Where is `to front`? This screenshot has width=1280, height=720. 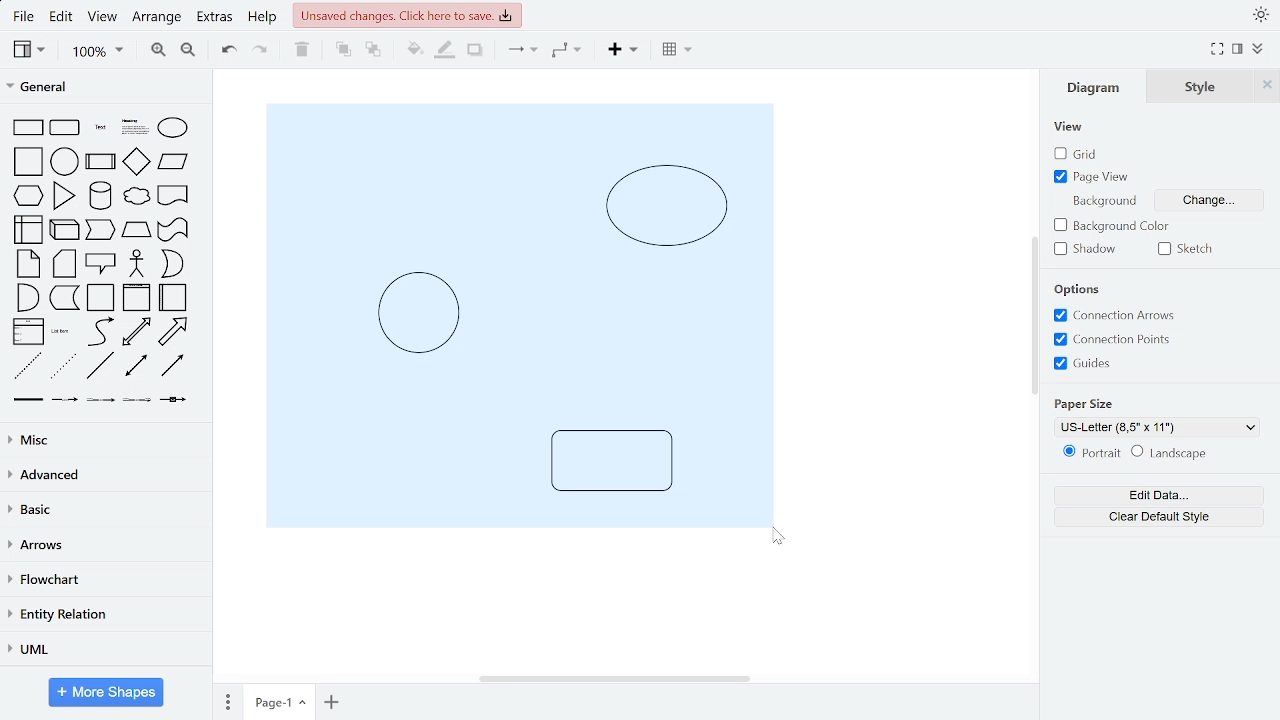
to front is located at coordinates (342, 50).